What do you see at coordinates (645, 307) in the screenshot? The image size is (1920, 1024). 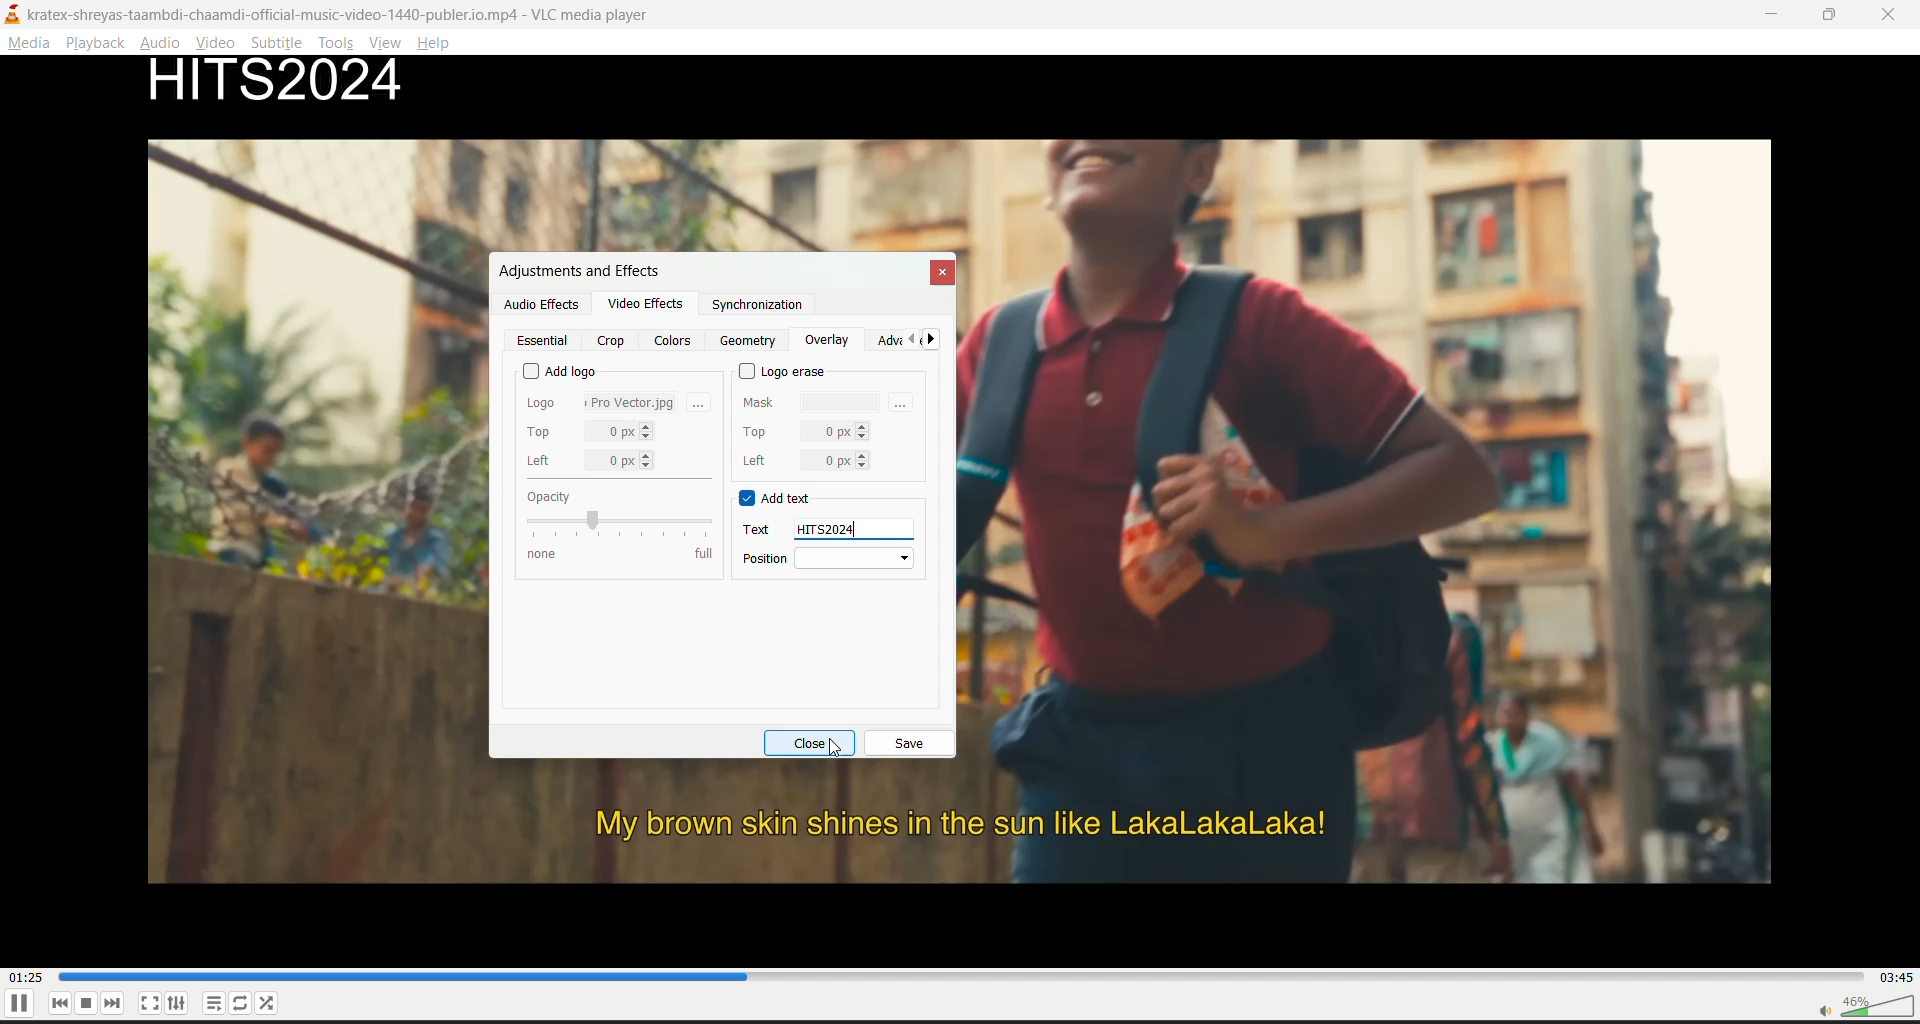 I see `video effects` at bounding box center [645, 307].